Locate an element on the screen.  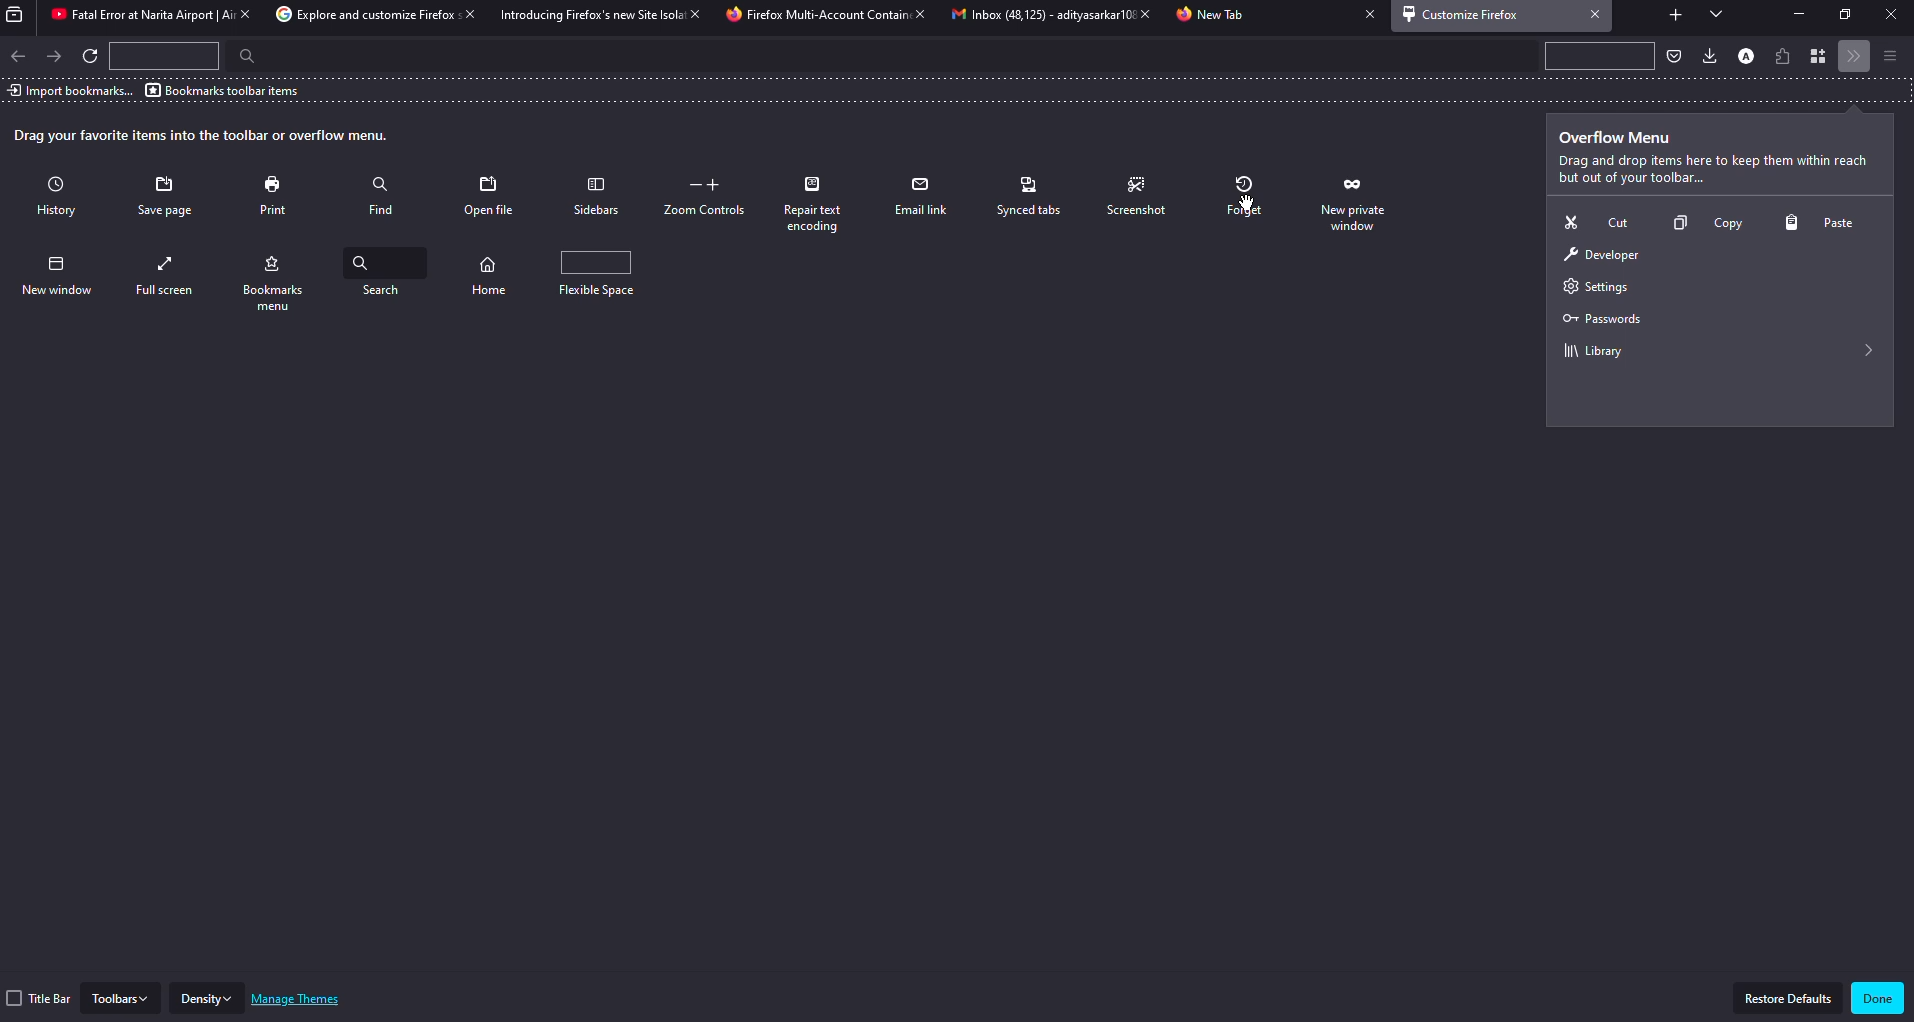
email link is located at coordinates (923, 196).